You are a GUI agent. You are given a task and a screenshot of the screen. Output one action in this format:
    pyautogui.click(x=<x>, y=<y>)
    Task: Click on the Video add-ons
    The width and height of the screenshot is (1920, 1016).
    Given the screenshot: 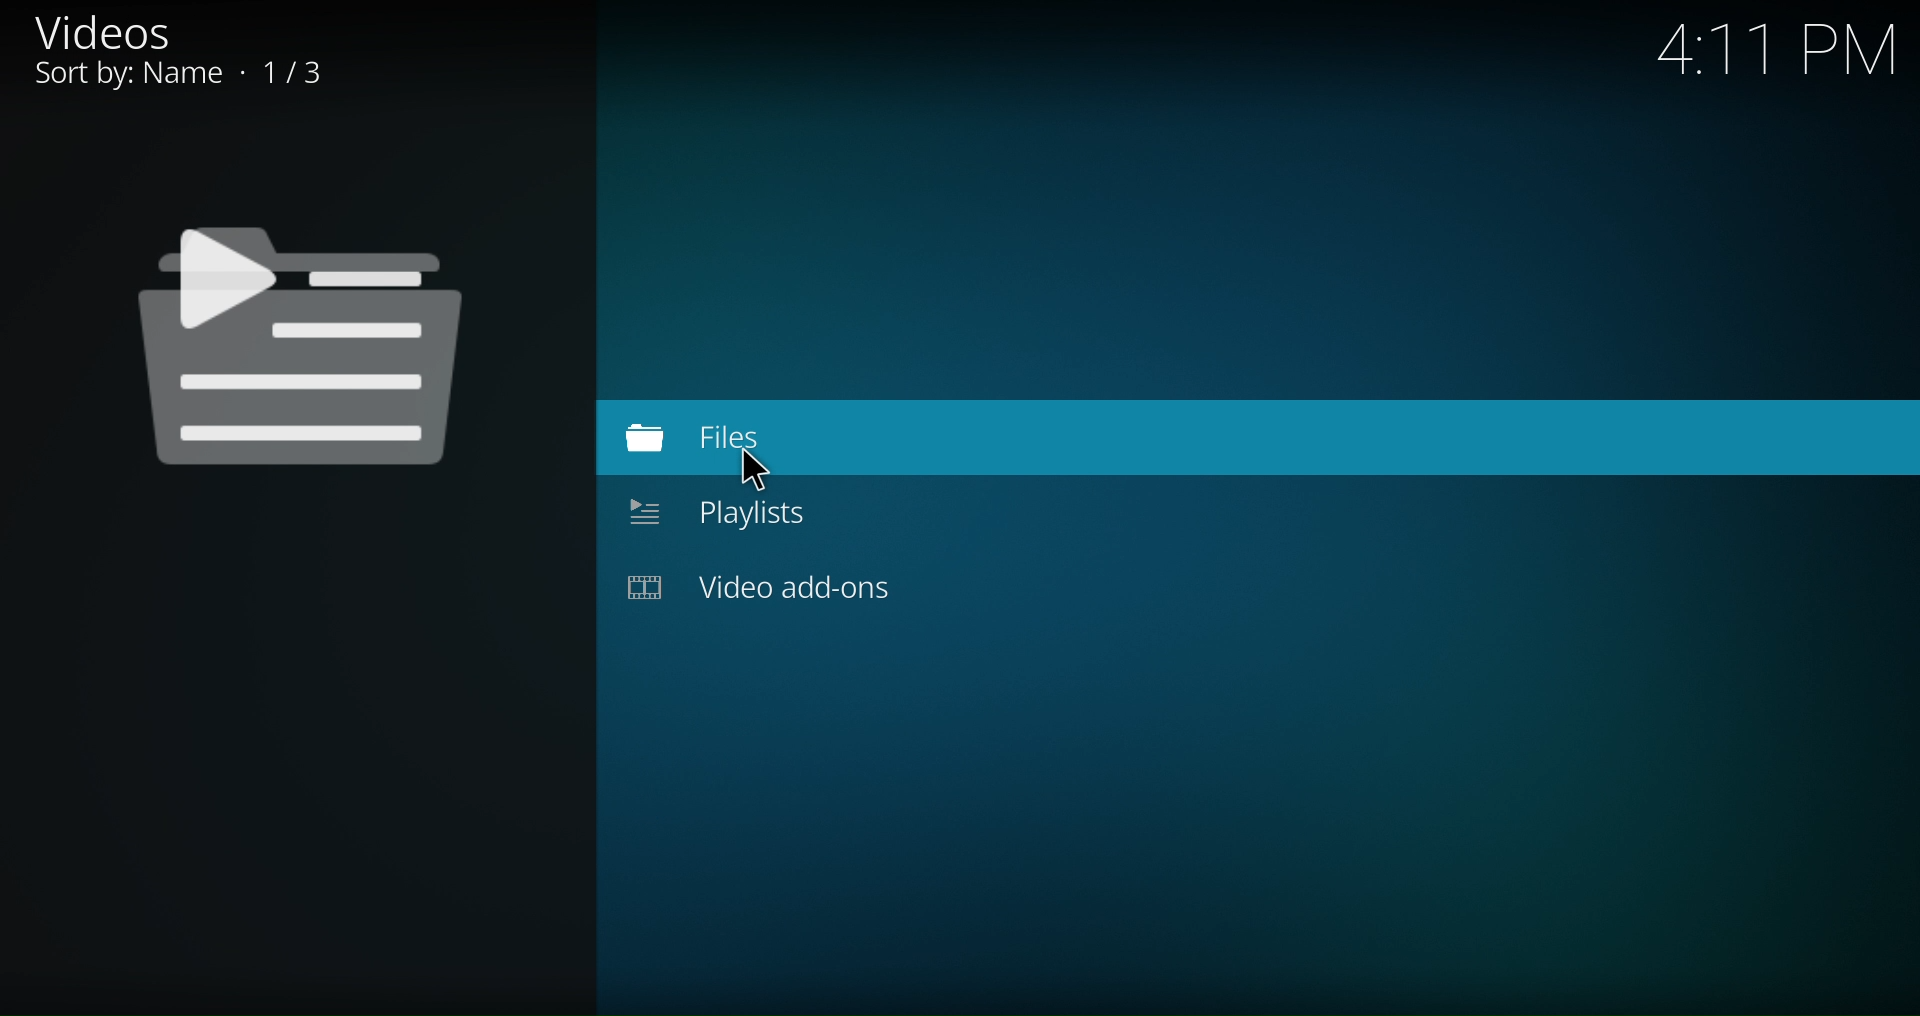 What is the action you would take?
    pyautogui.click(x=784, y=586)
    